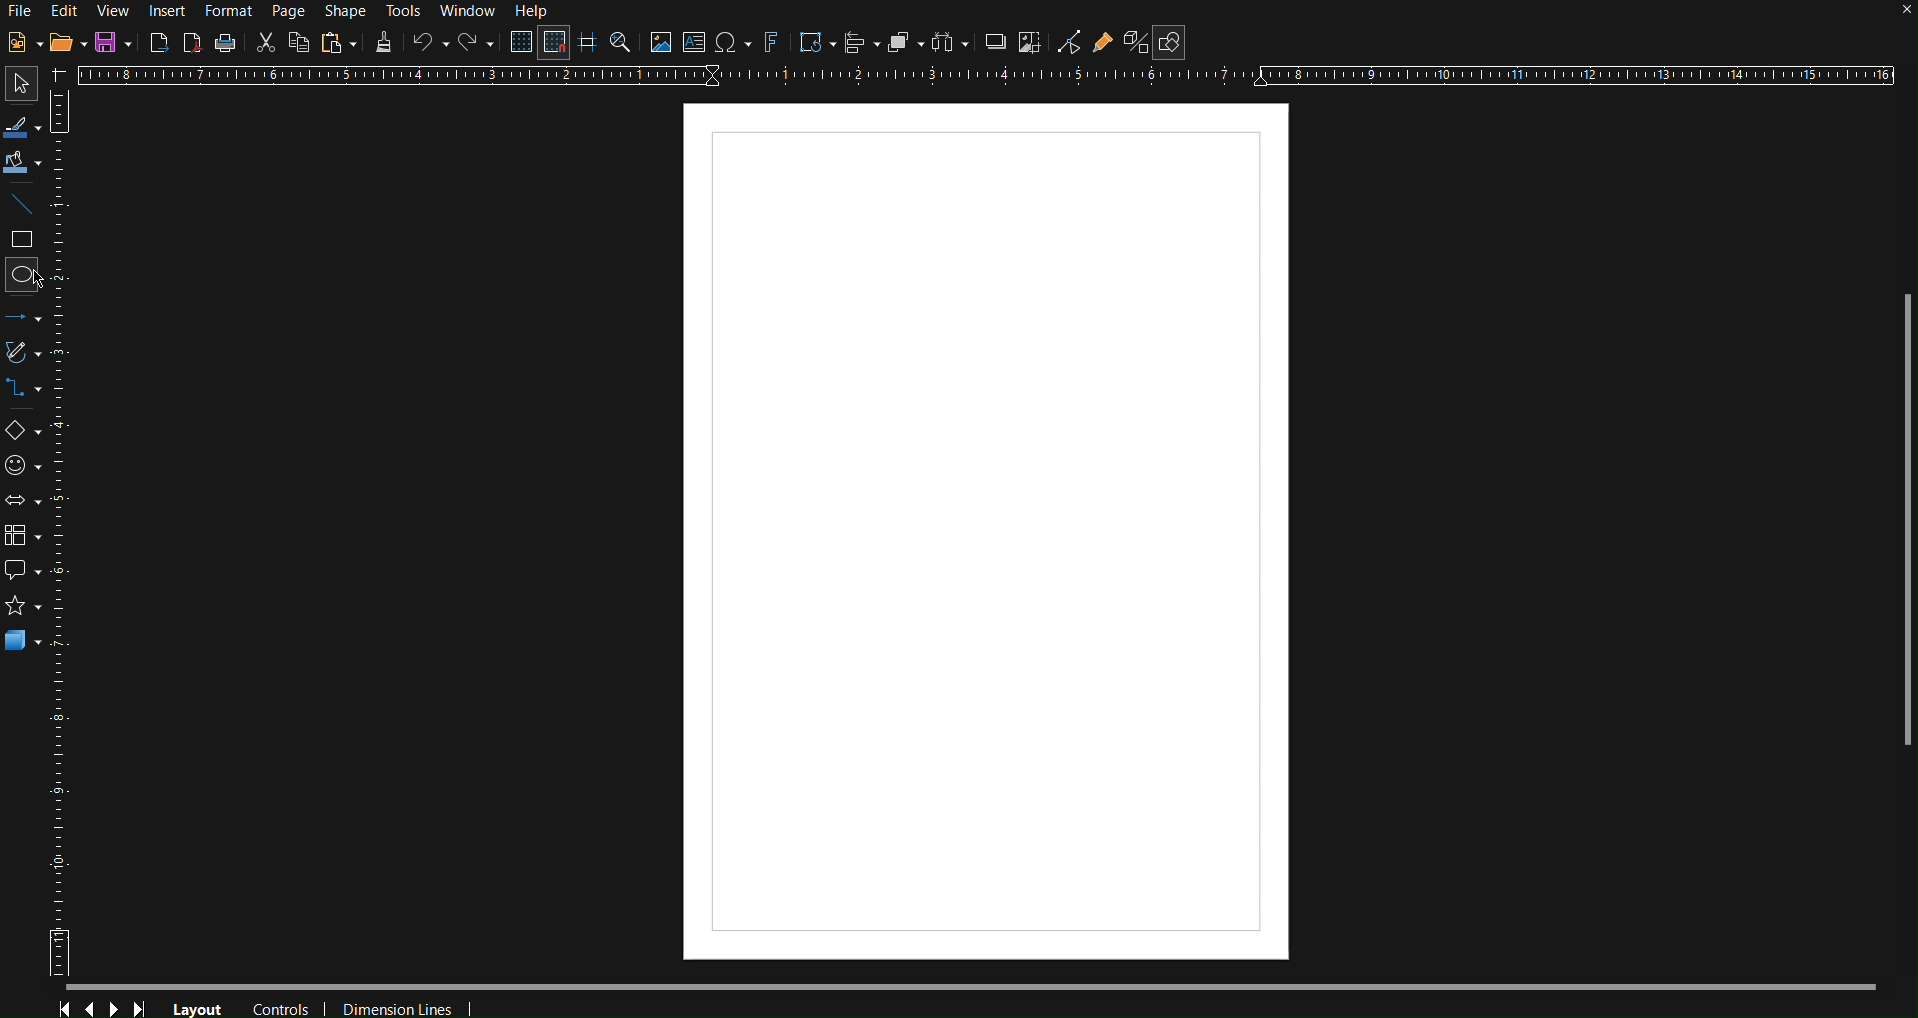 This screenshot has width=1918, height=1018. I want to click on New, so click(19, 44).